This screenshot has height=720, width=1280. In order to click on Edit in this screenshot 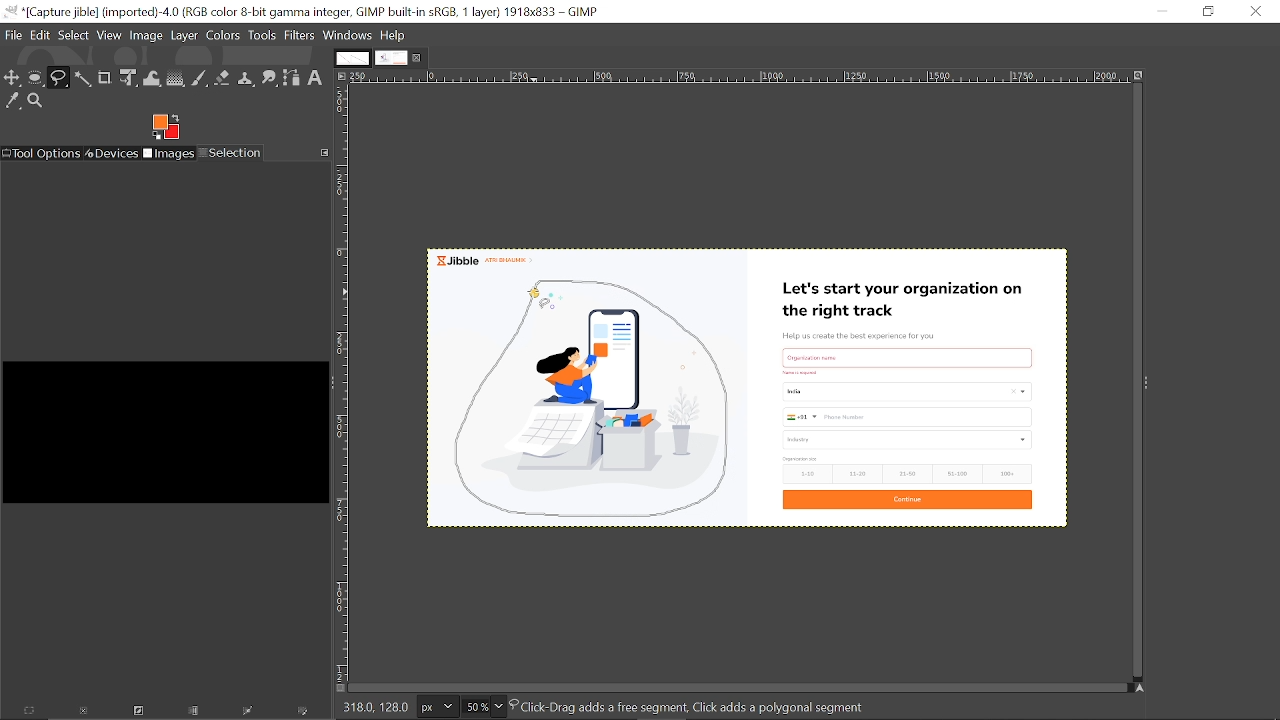, I will do `click(42, 33)`.